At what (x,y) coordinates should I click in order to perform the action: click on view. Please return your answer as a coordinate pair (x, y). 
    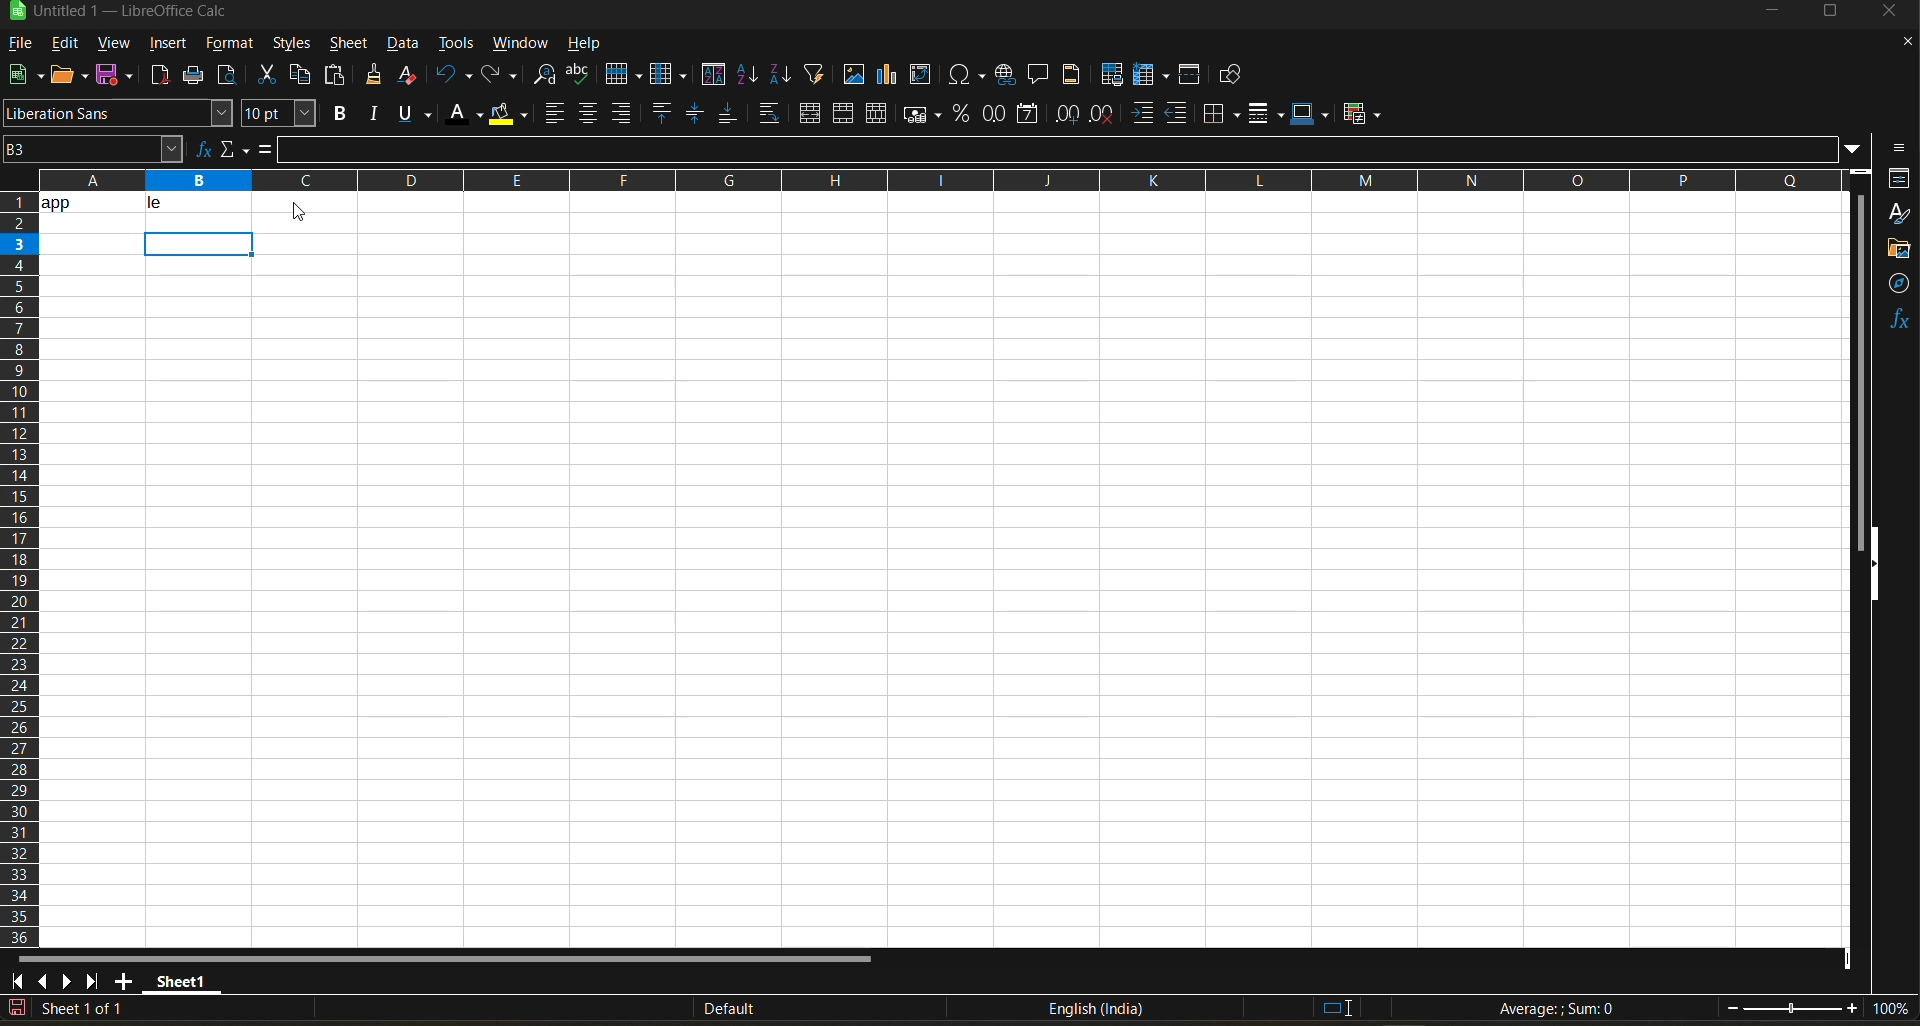
    Looking at the image, I should click on (113, 44).